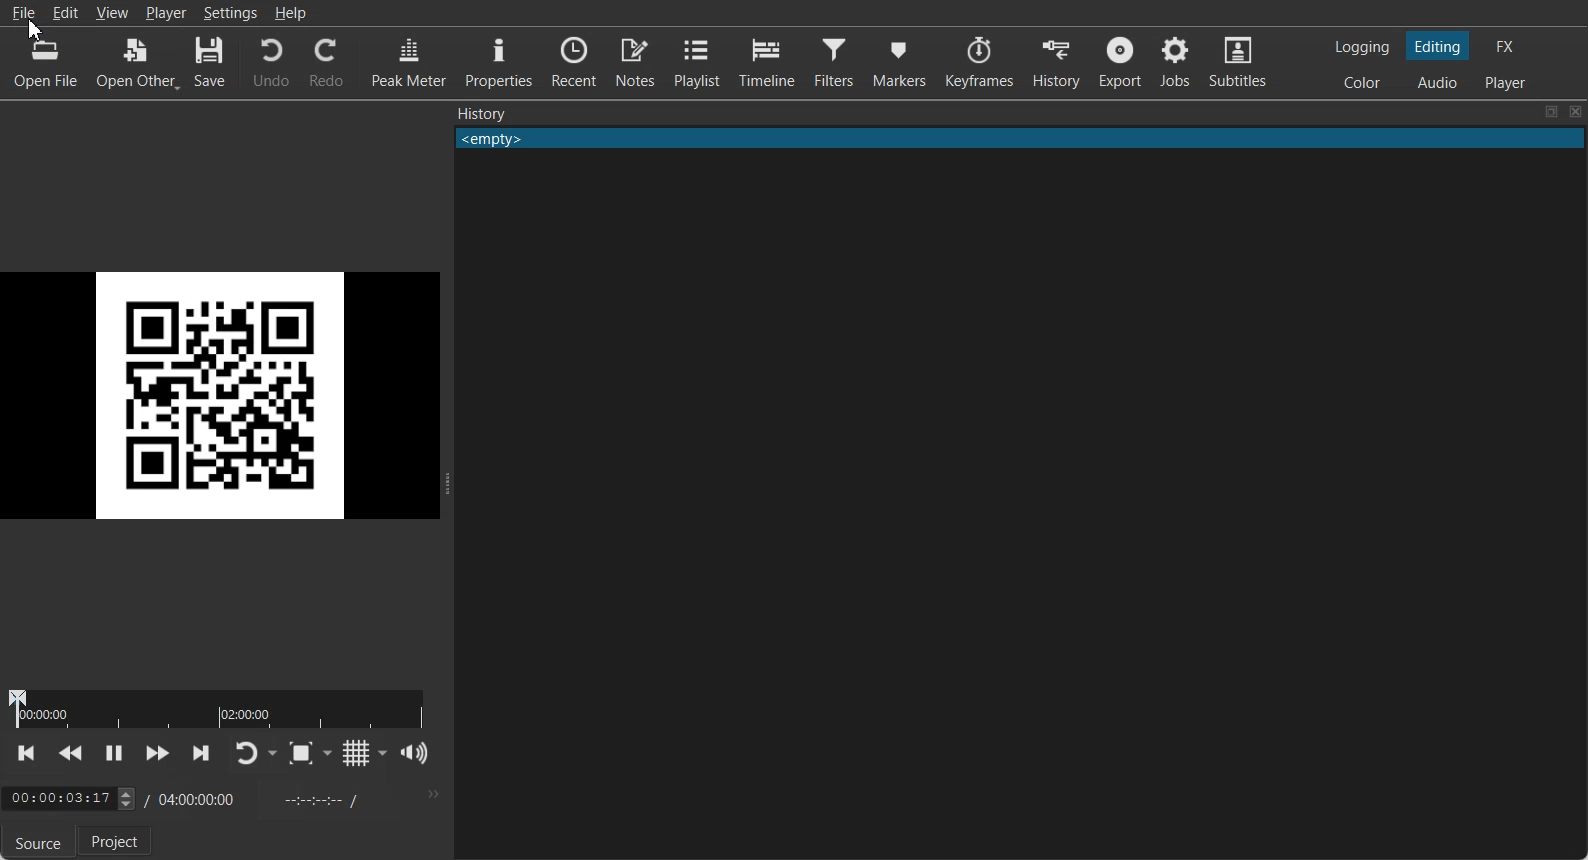 The width and height of the screenshot is (1588, 860). What do you see at coordinates (317, 799) in the screenshot?
I see `In point` at bounding box center [317, 799].